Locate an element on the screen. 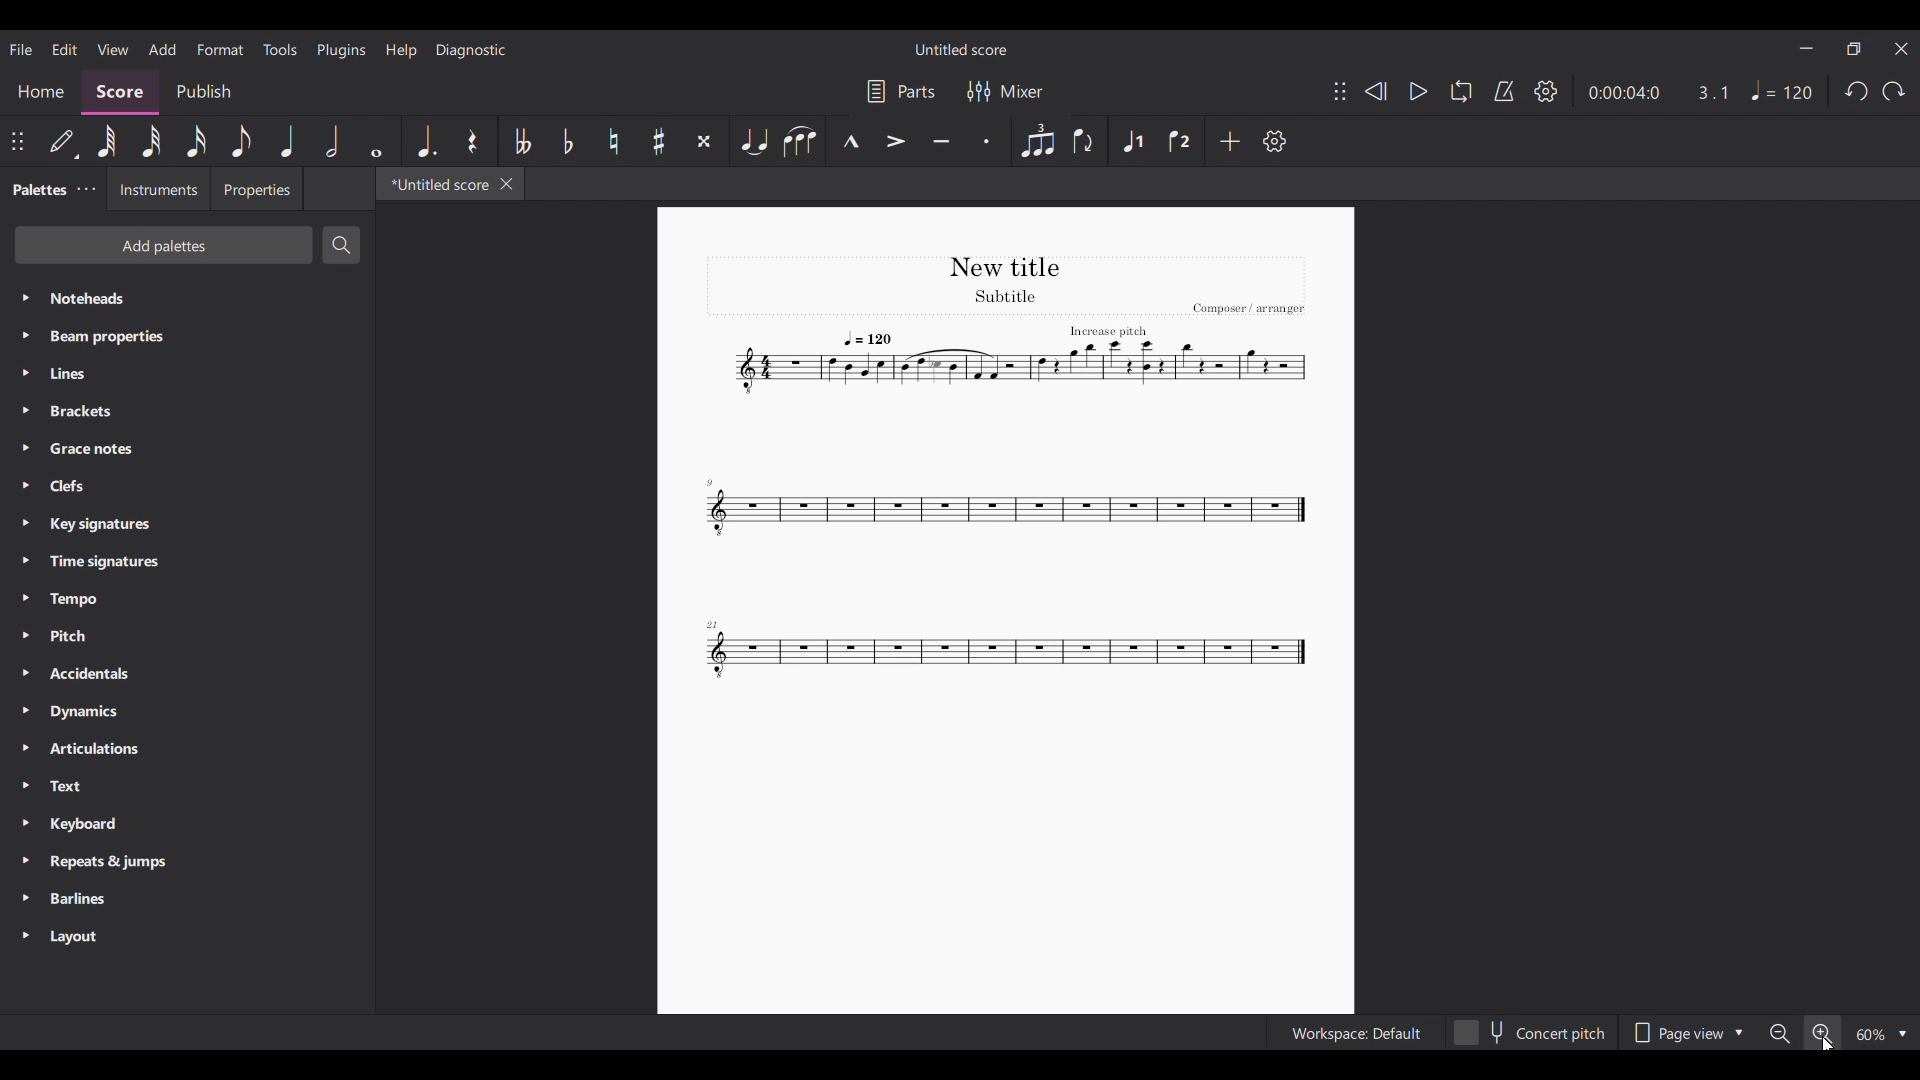  Minimize is located at coordinates (1807, 49).